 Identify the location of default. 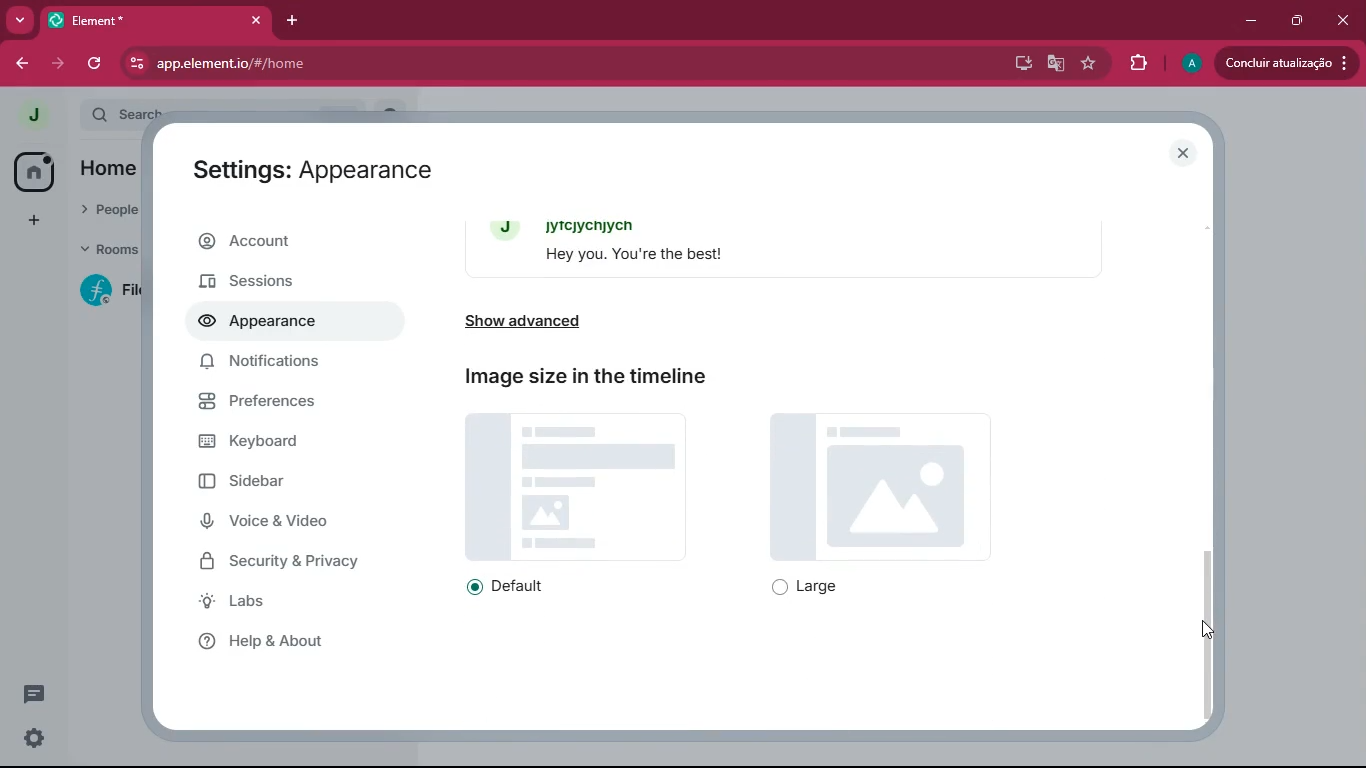
(517, 587).